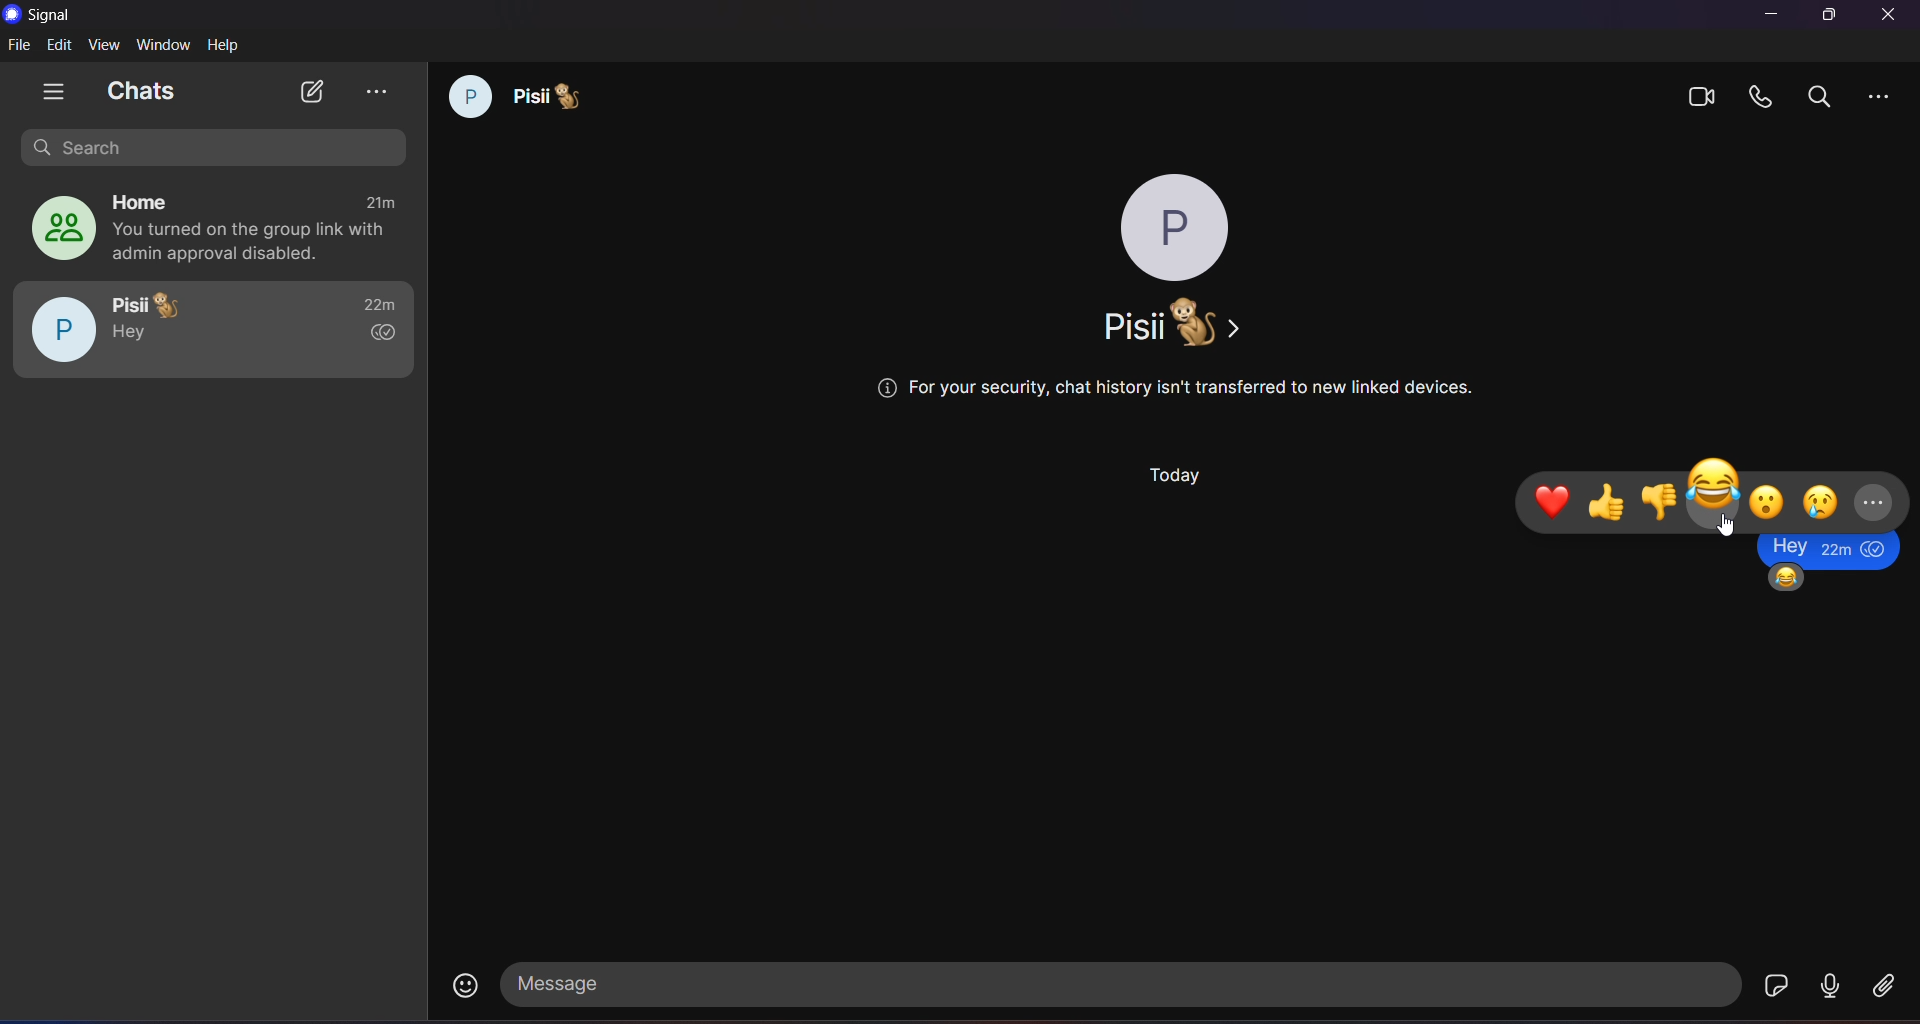 The height and width of the screenshot is (1024, 1920). Describe the element at coordinates (1893, 13) in the screenshot. I see `close` at that location.